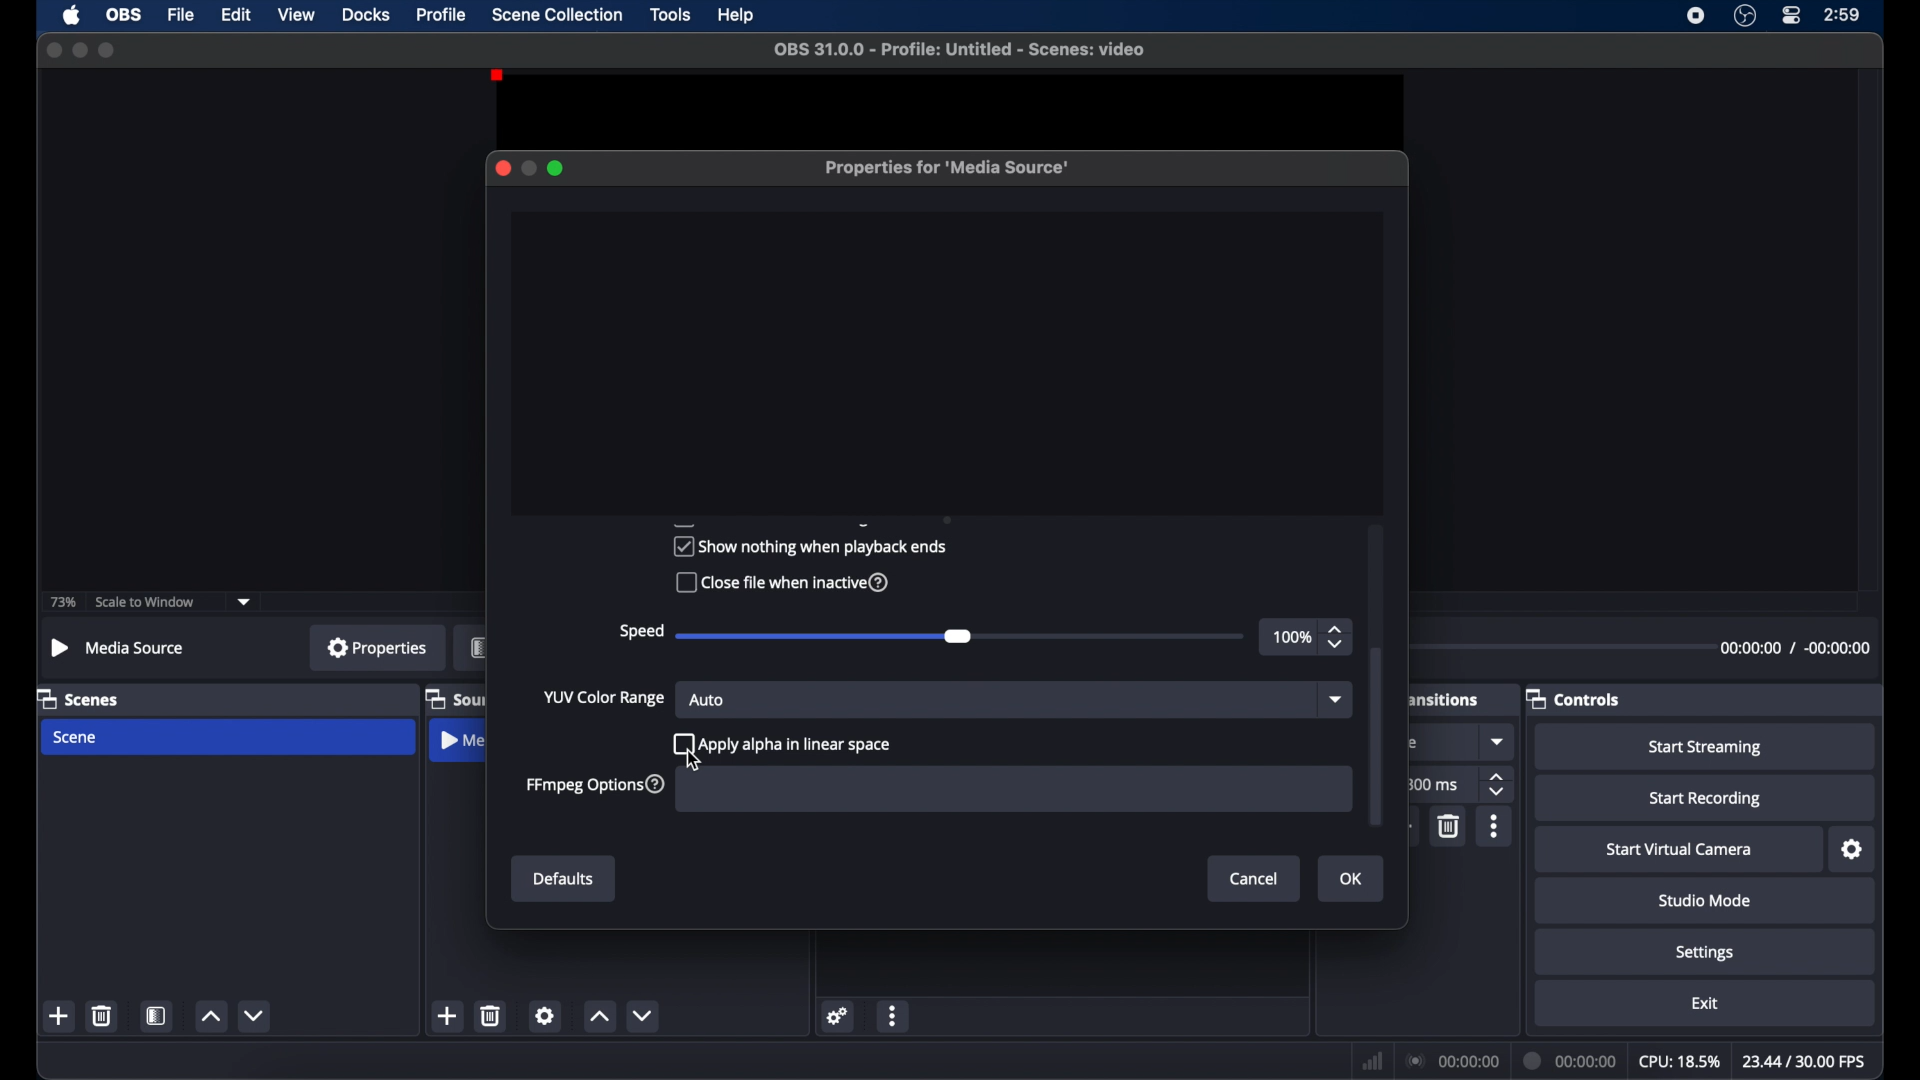 This screenshot has height=1080, width=1920. I want to click on network, so click(1373, 1062).